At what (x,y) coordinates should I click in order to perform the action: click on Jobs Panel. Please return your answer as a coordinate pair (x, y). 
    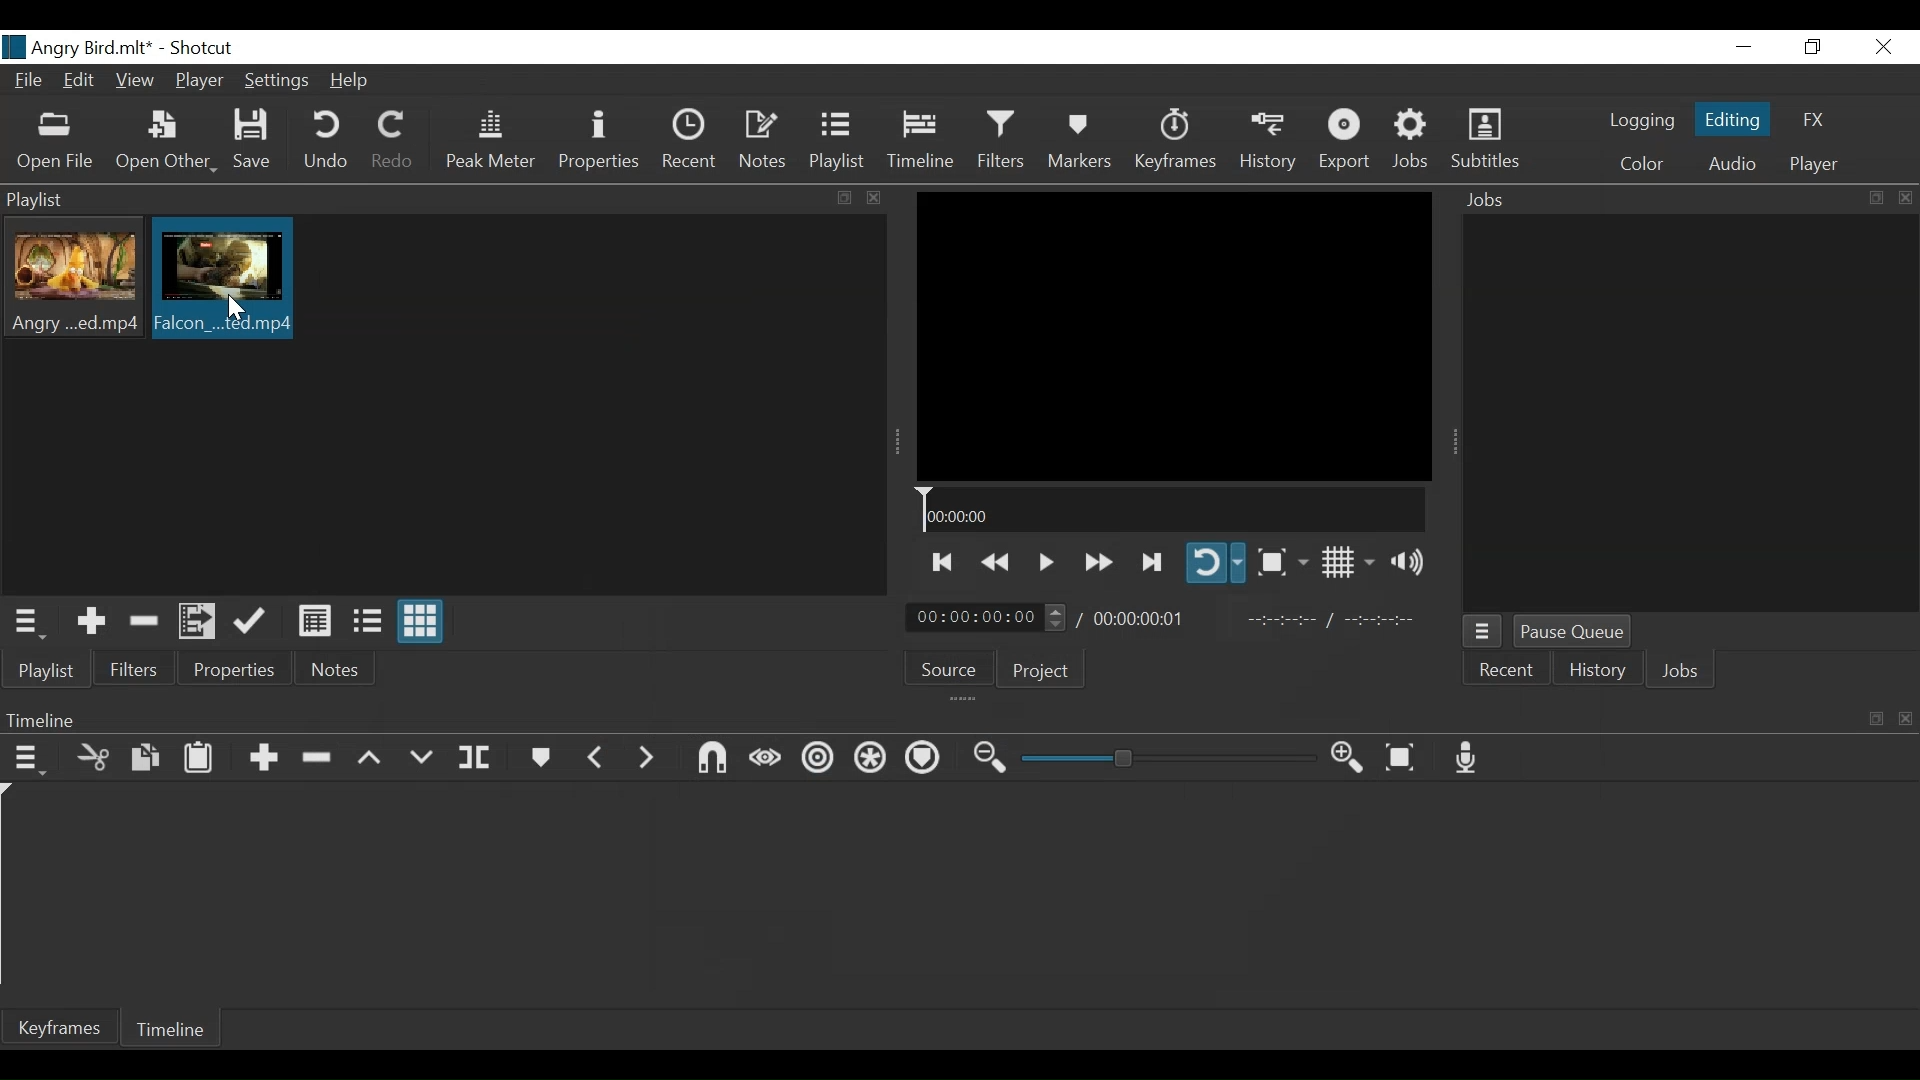
    Looking at the image, I should click on (1688, 414).